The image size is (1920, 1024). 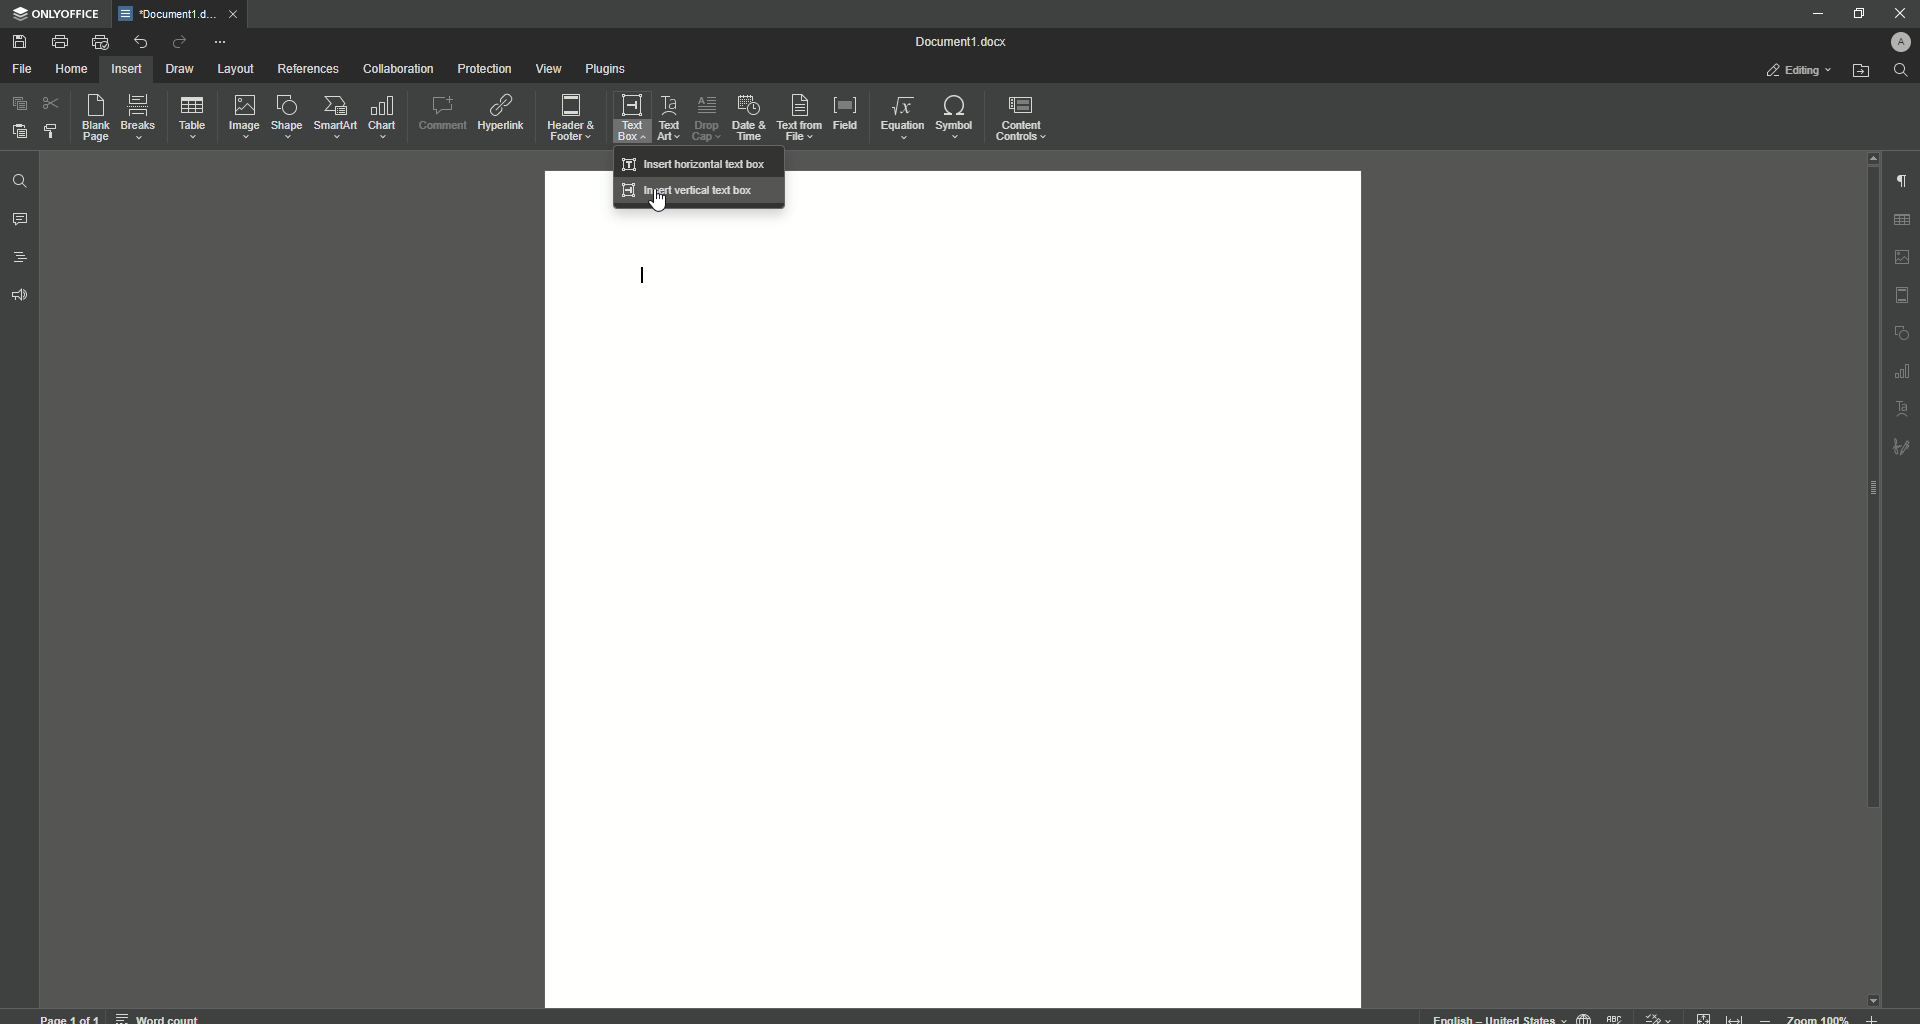 What do you see at coordinates (21, 70) in the screenshot?
I see `File` at bounding box center [21, 70].